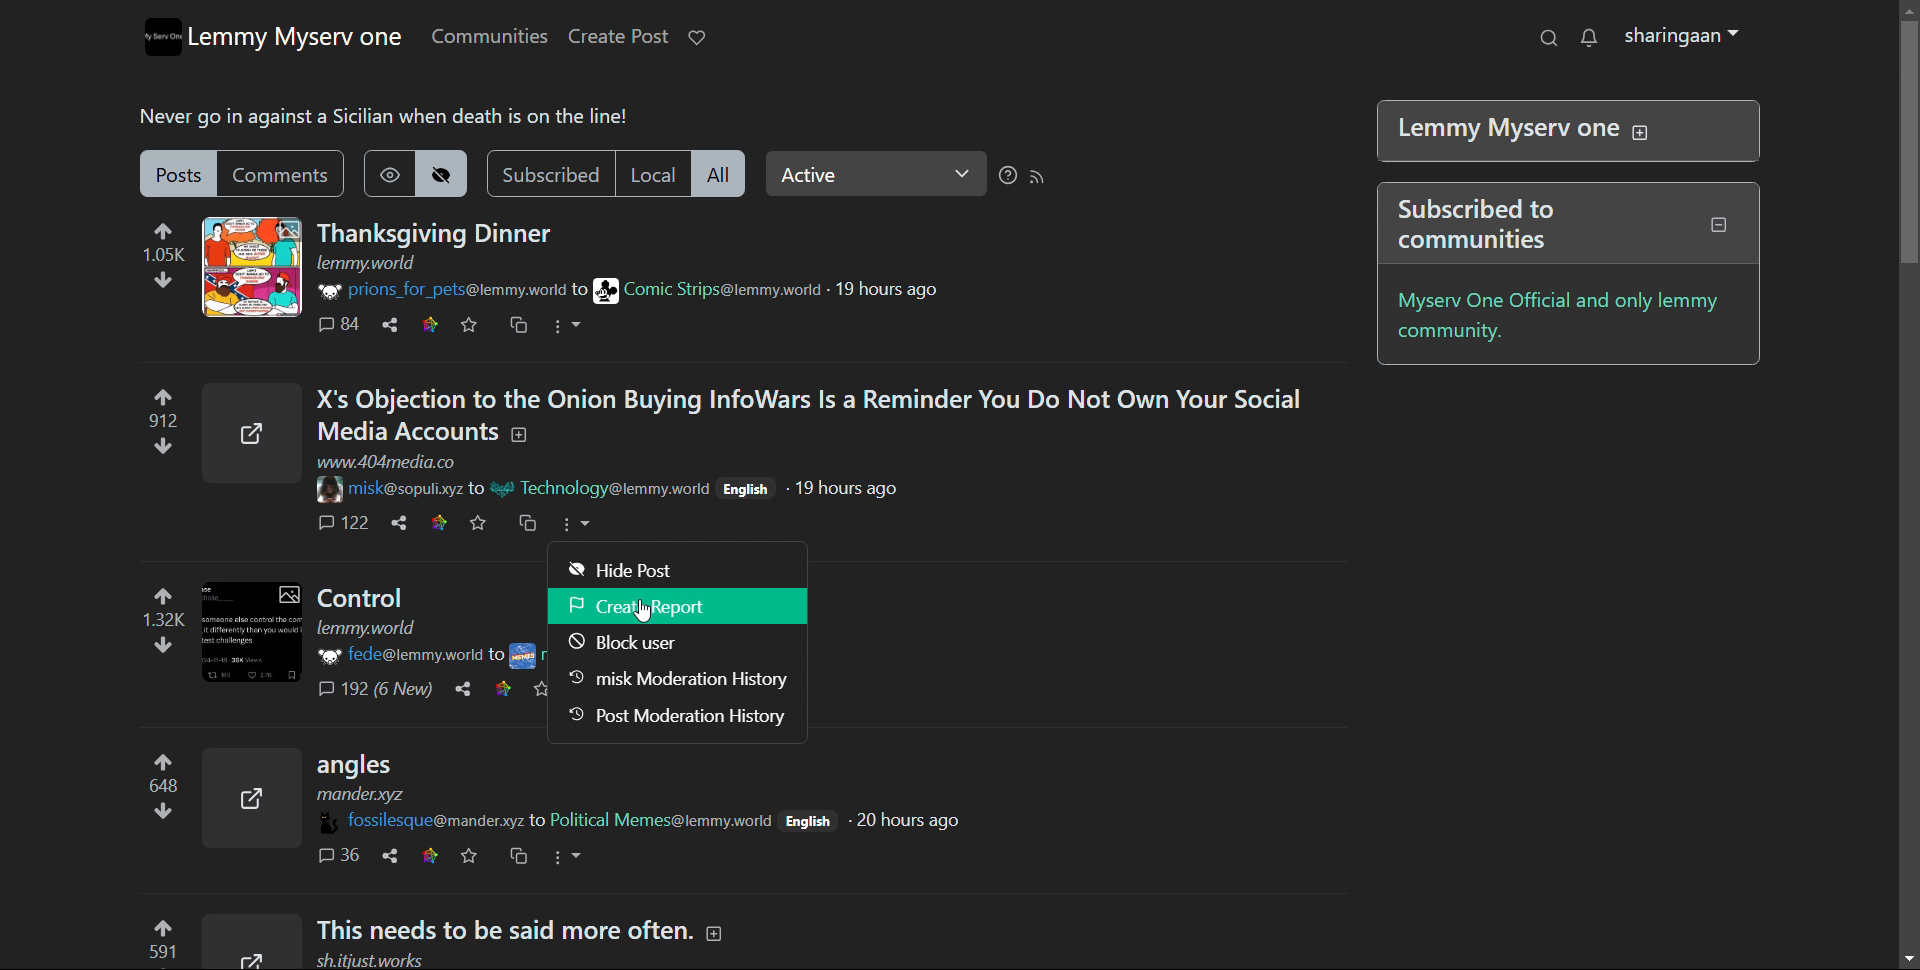  Describe the element at coordinates (620, 36) in the screenshot. I see `create post` at that location.